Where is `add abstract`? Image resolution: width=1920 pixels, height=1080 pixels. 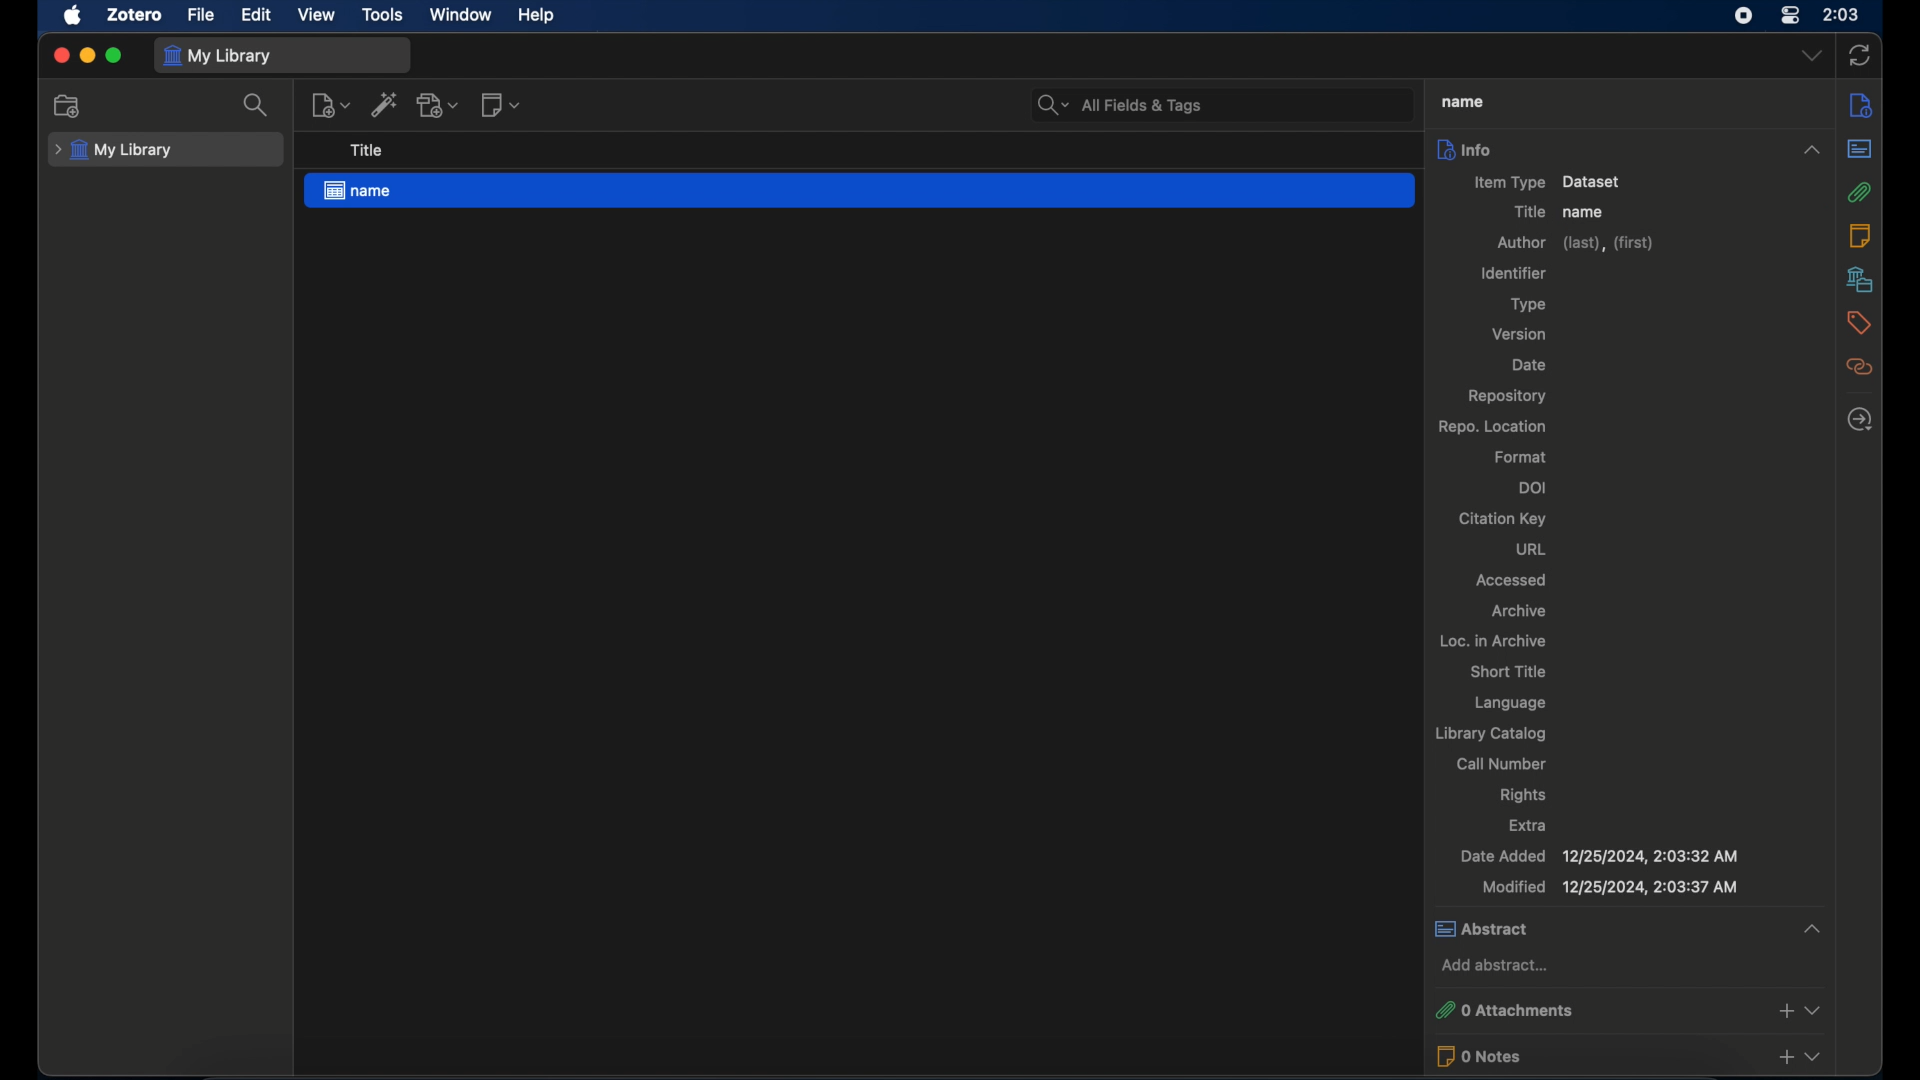
add abstract is located at coordinates (1499, 965).